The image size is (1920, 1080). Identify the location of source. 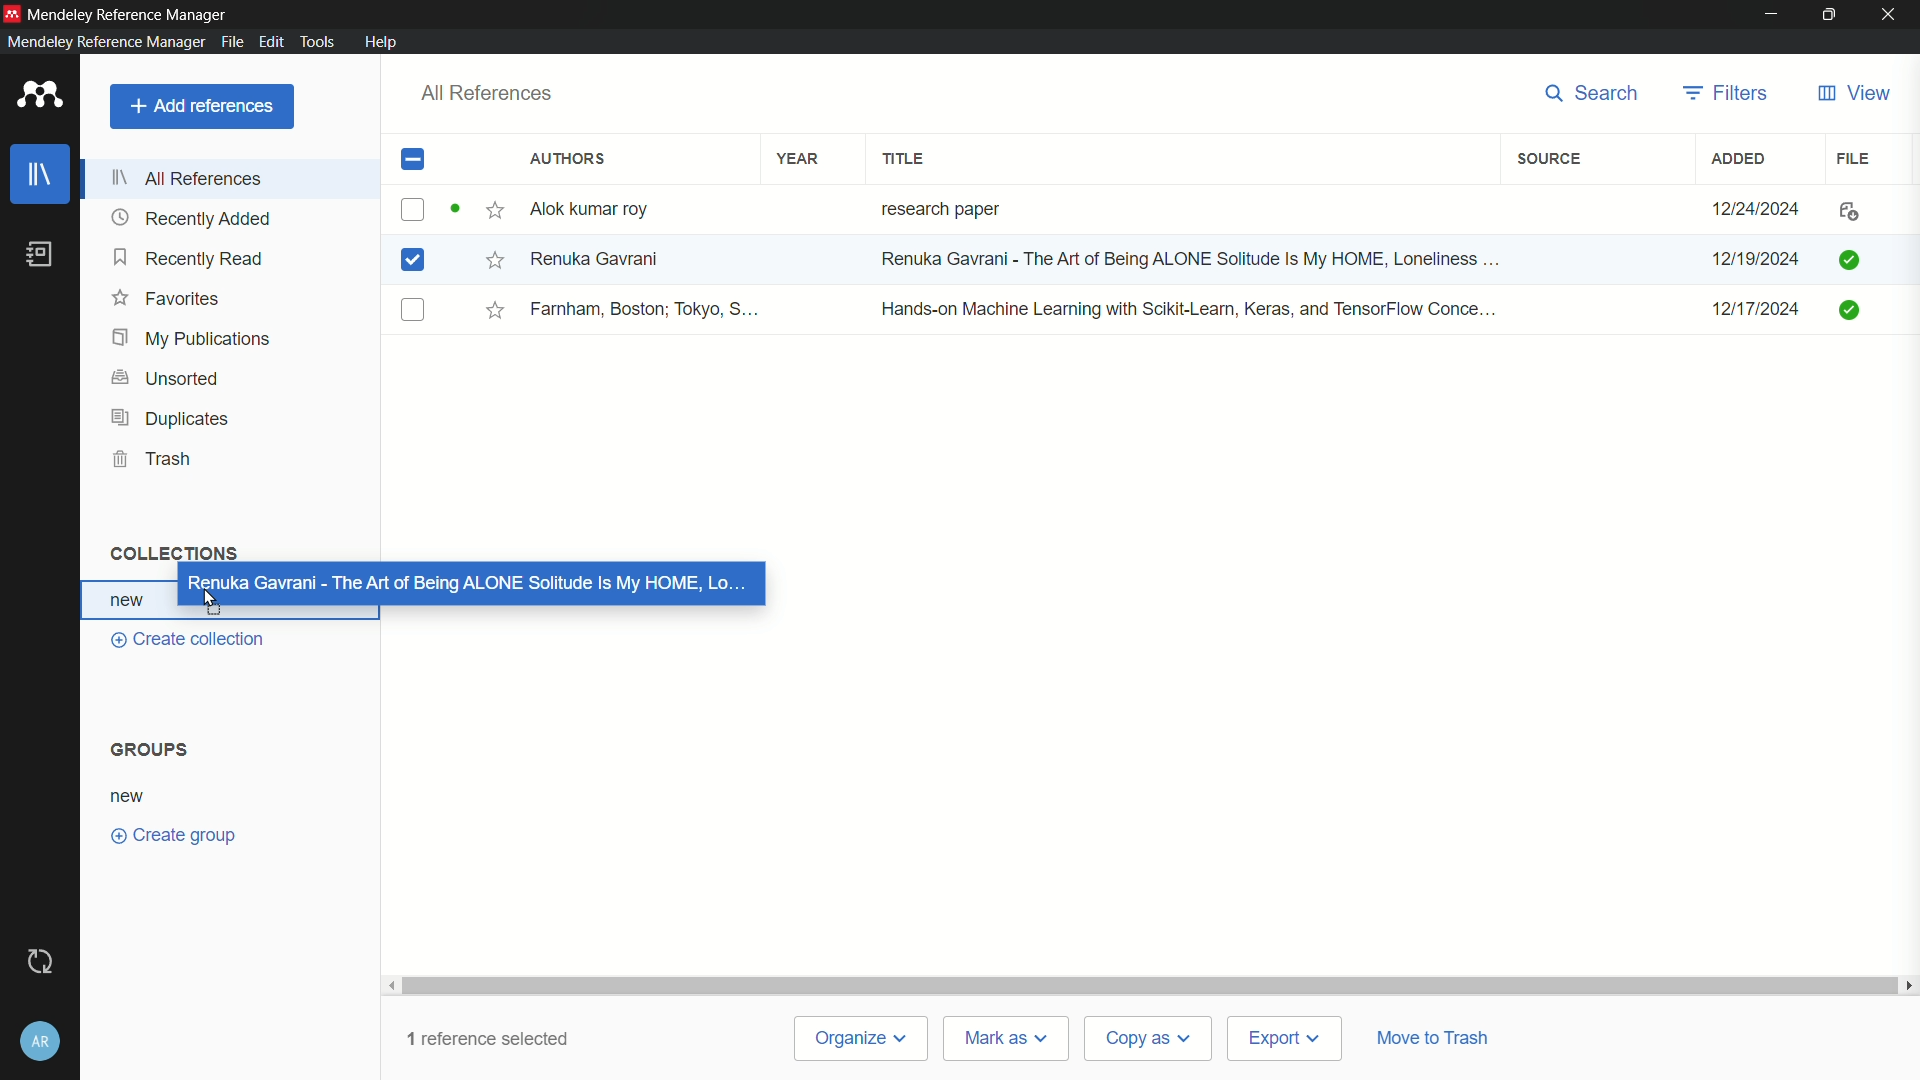
(1549, 160).